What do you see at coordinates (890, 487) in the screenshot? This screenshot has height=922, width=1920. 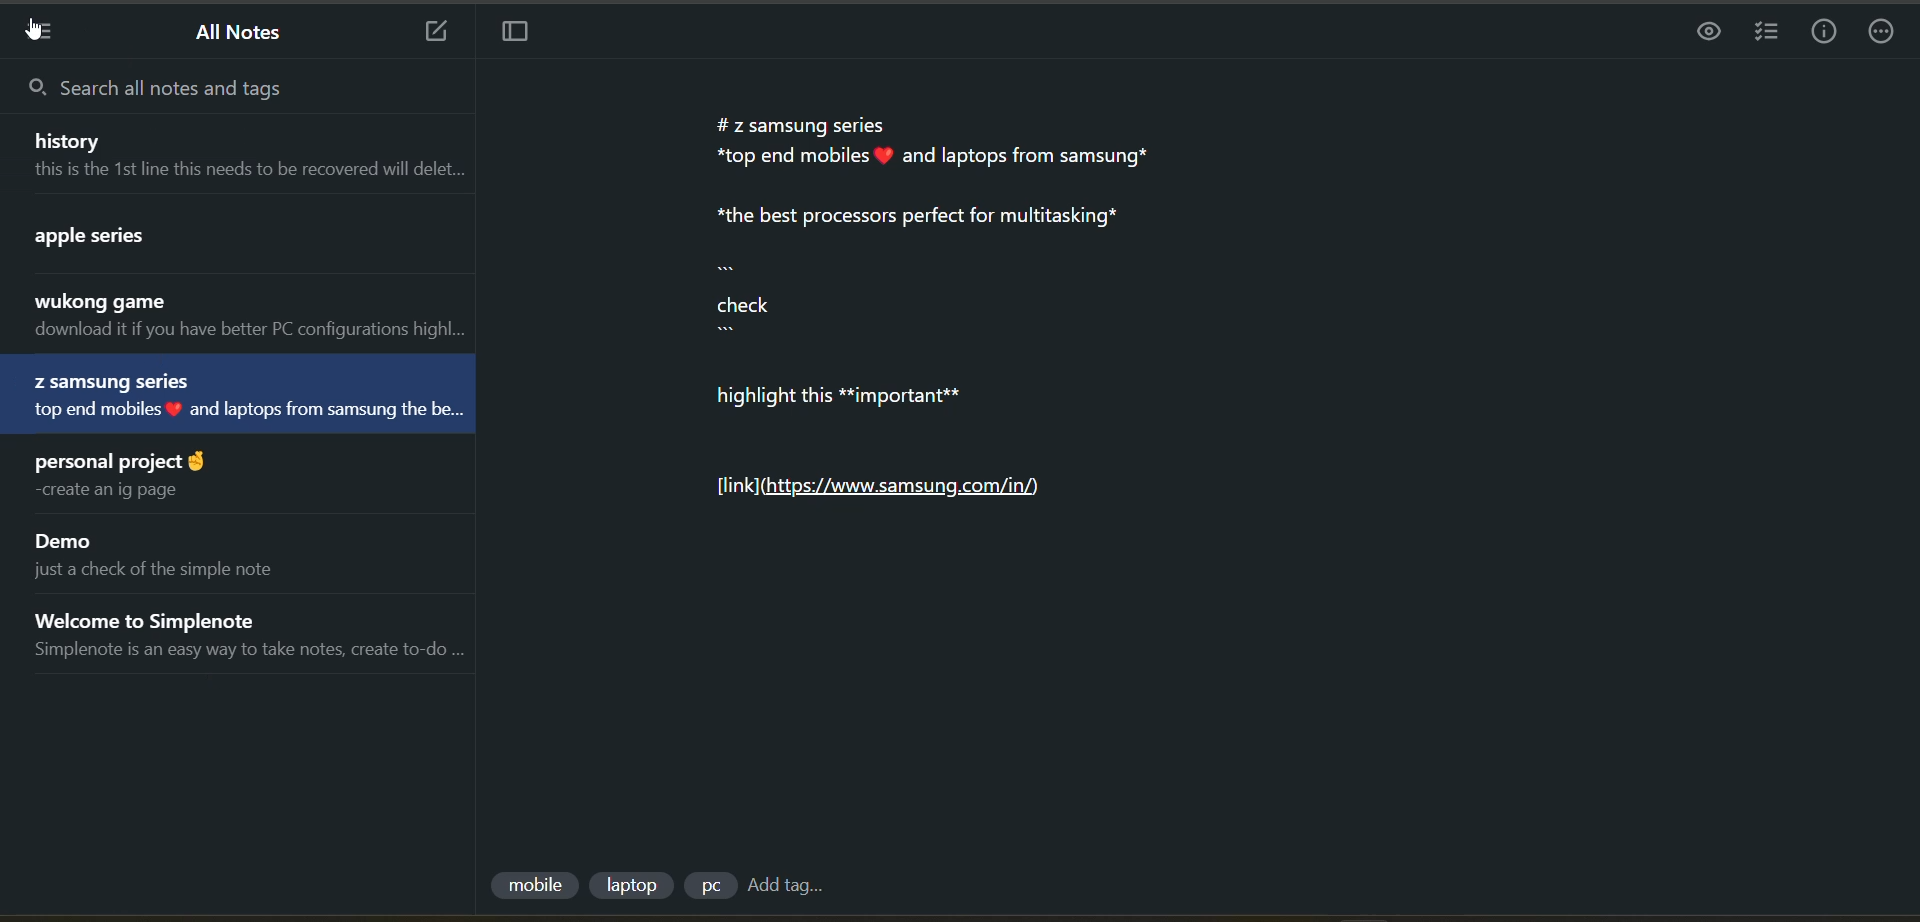 I see `Link` at bounding box center [890, 487].